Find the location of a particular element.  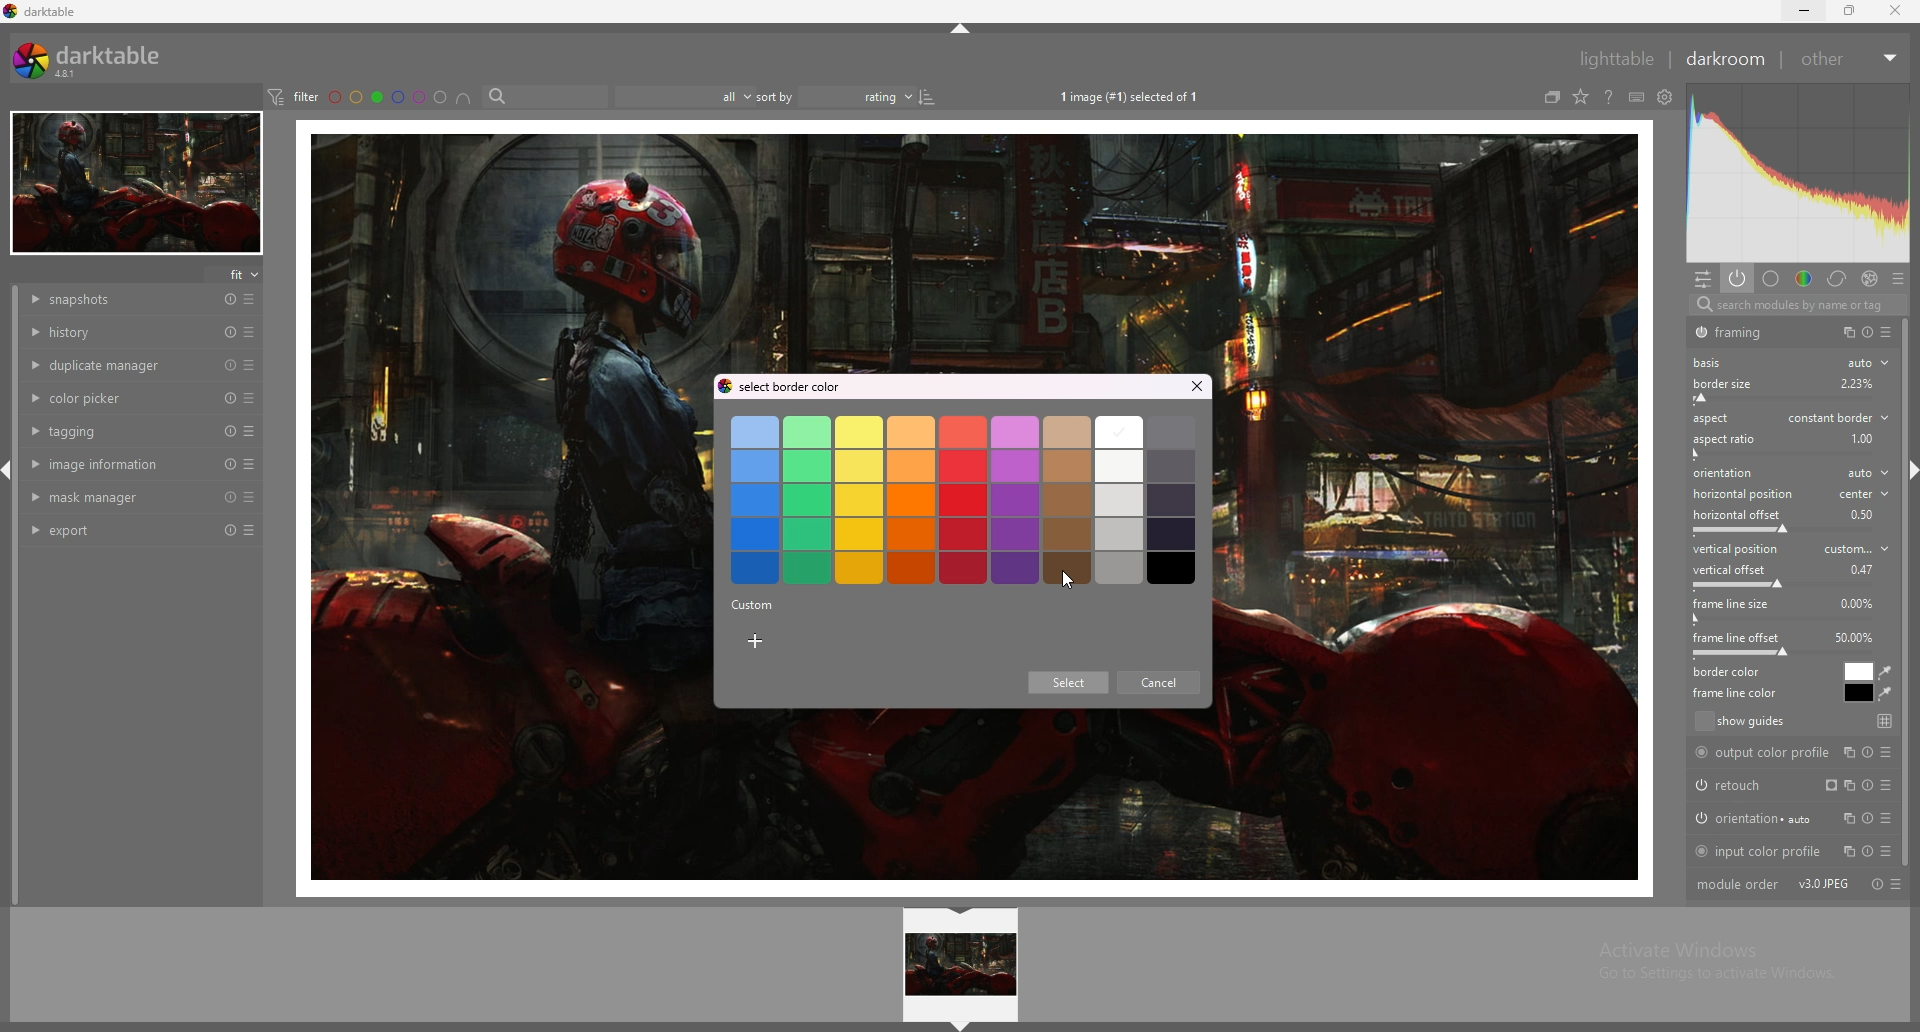

horizontal position is located at coordinates (1789, 495).